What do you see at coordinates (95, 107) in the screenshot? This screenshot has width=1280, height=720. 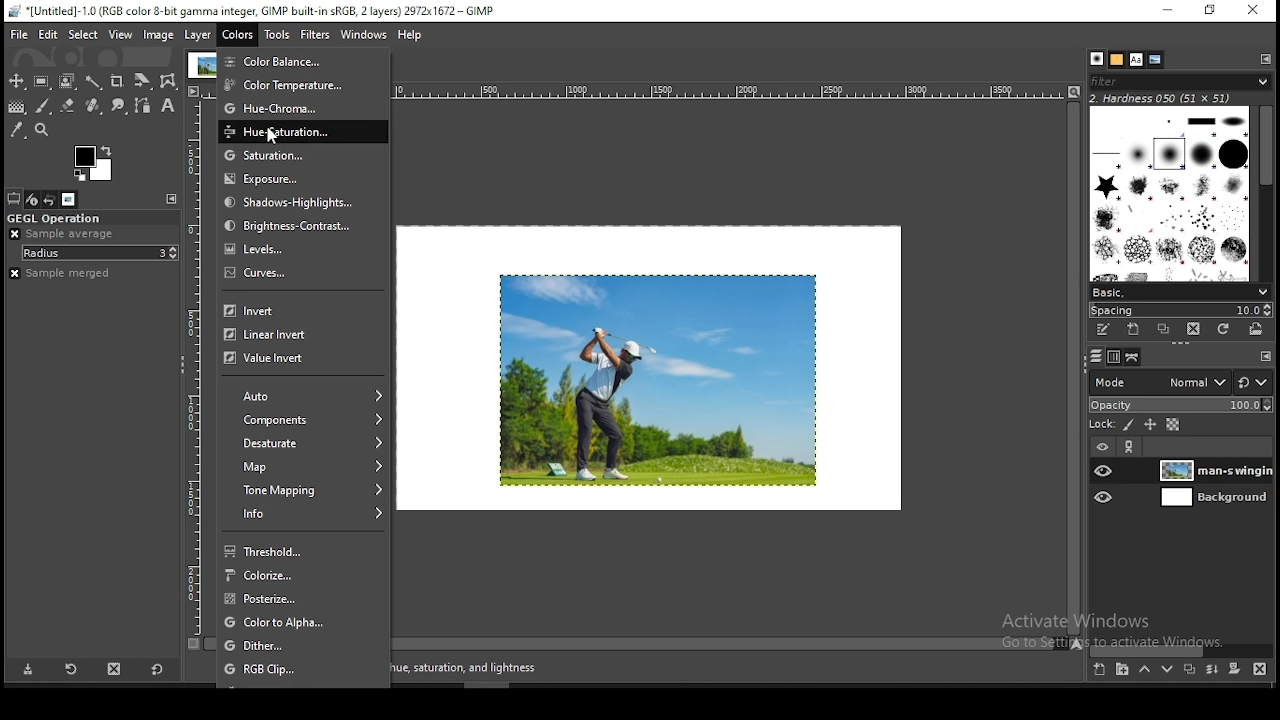 I see `eraser tool` at bounding box center [95, 107].